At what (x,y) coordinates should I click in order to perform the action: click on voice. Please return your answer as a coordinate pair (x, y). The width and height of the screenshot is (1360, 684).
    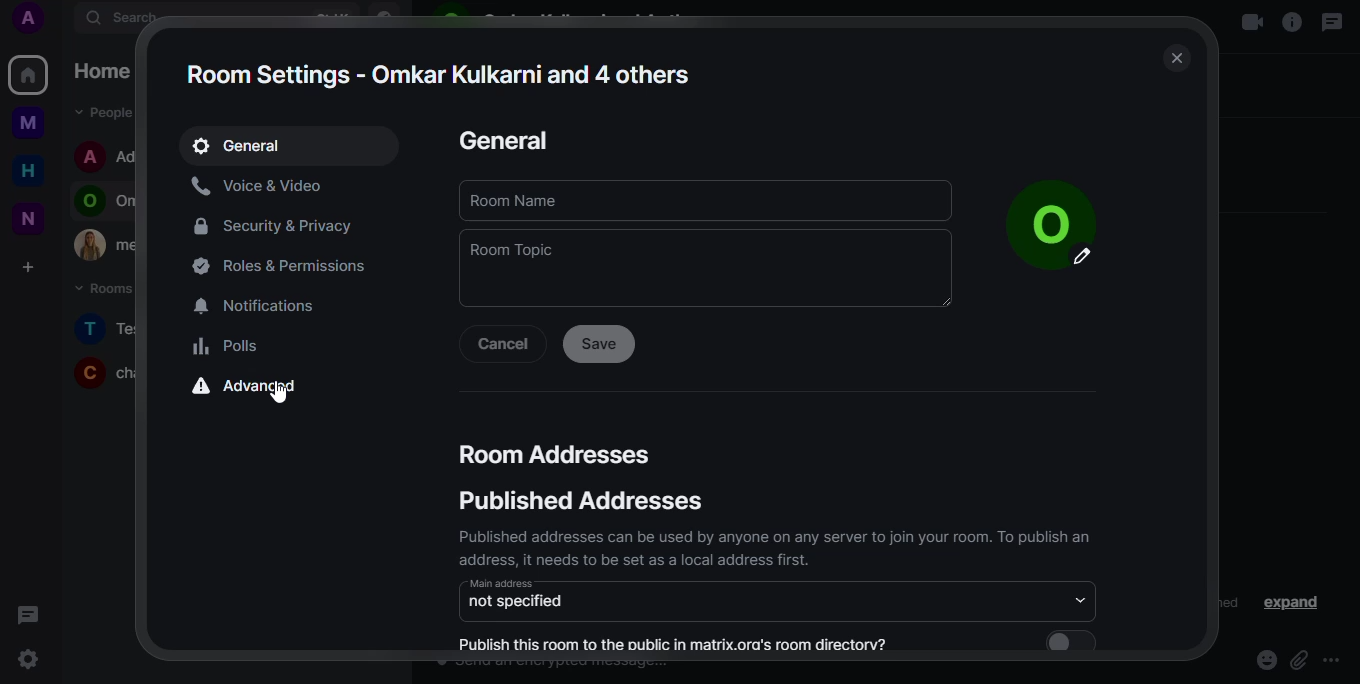
    Looking at the image, I should click on (264, 186).